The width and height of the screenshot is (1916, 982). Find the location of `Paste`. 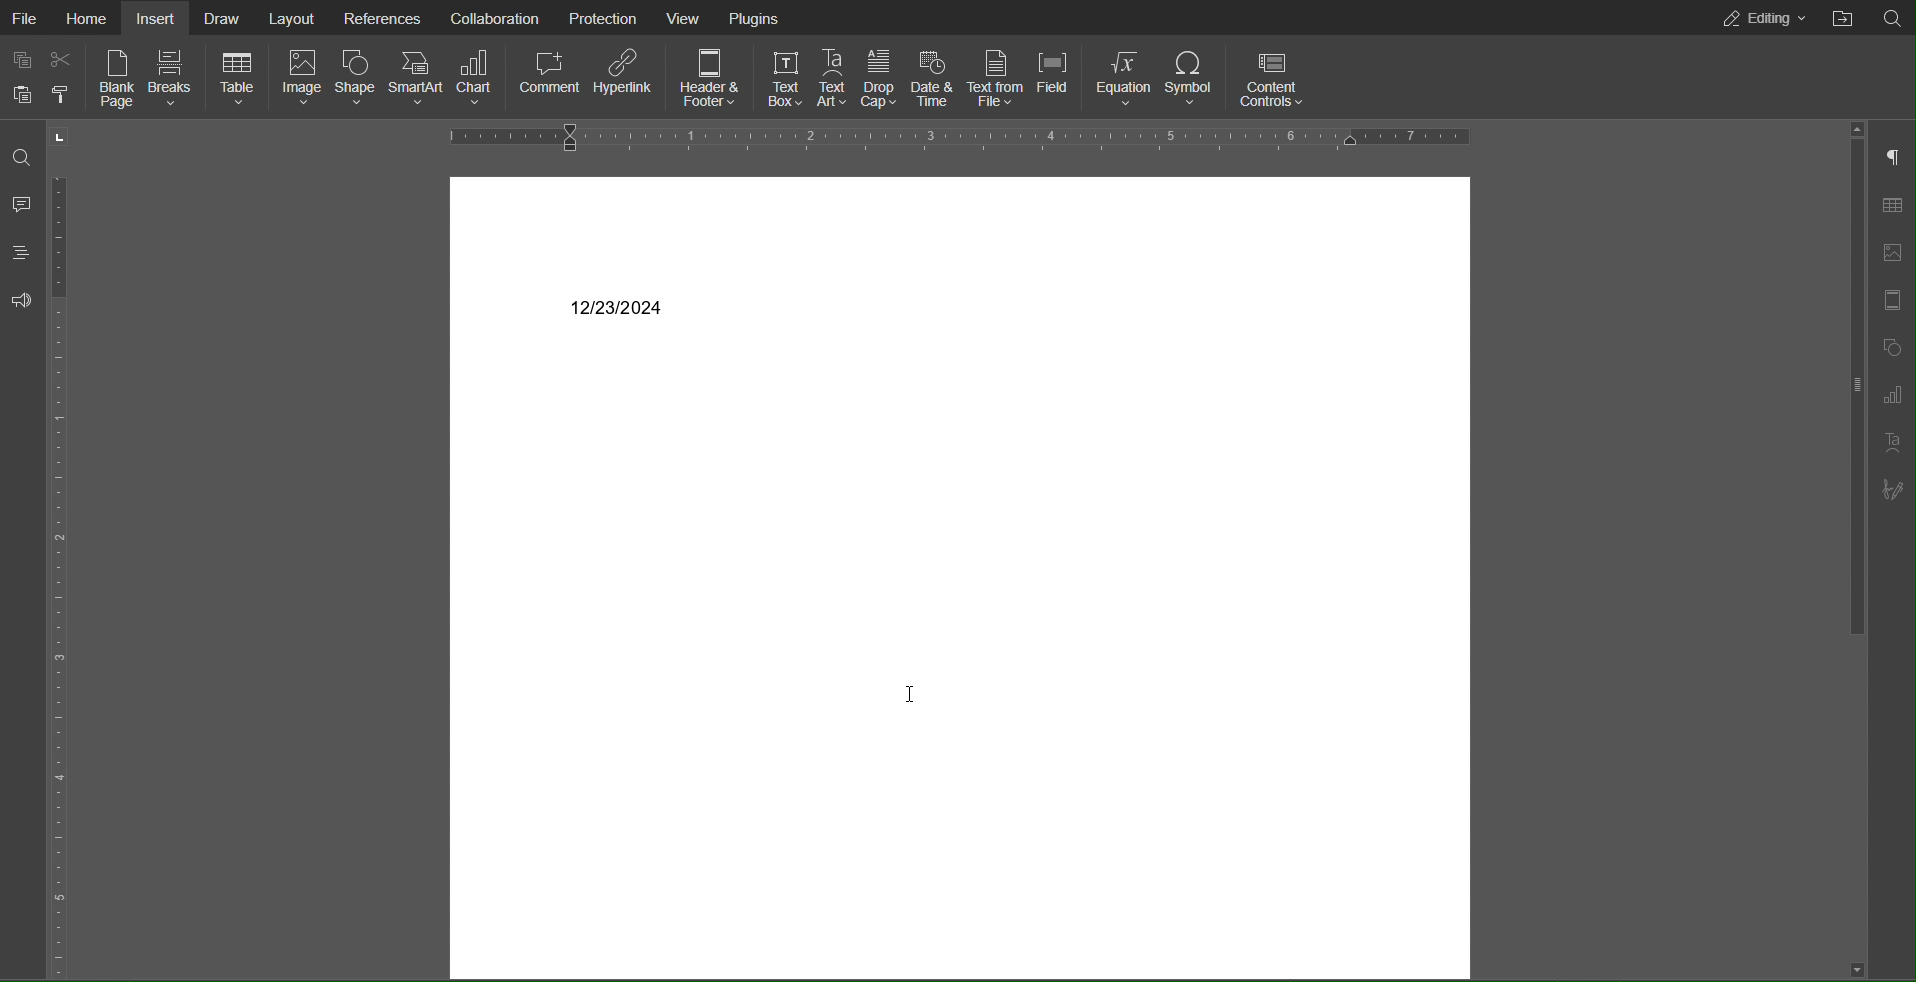

Paste is located at coordinates (23, 98).